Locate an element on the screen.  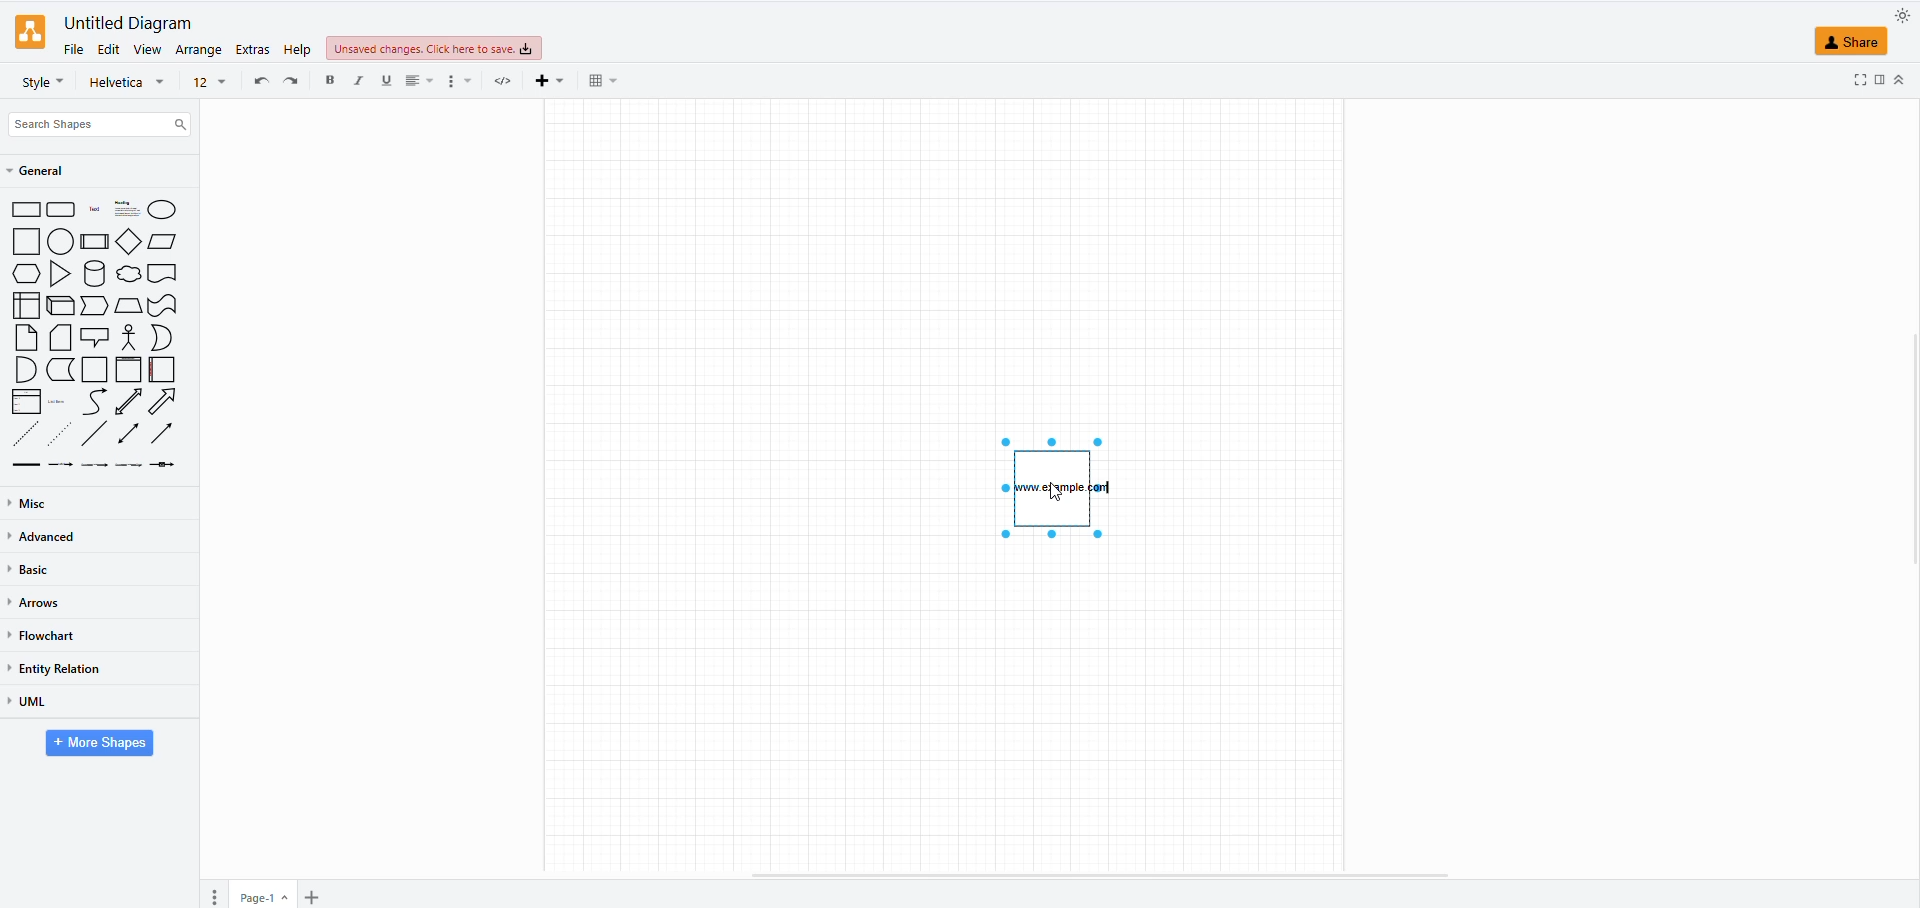
arrange is located at coordinates (197, 49).